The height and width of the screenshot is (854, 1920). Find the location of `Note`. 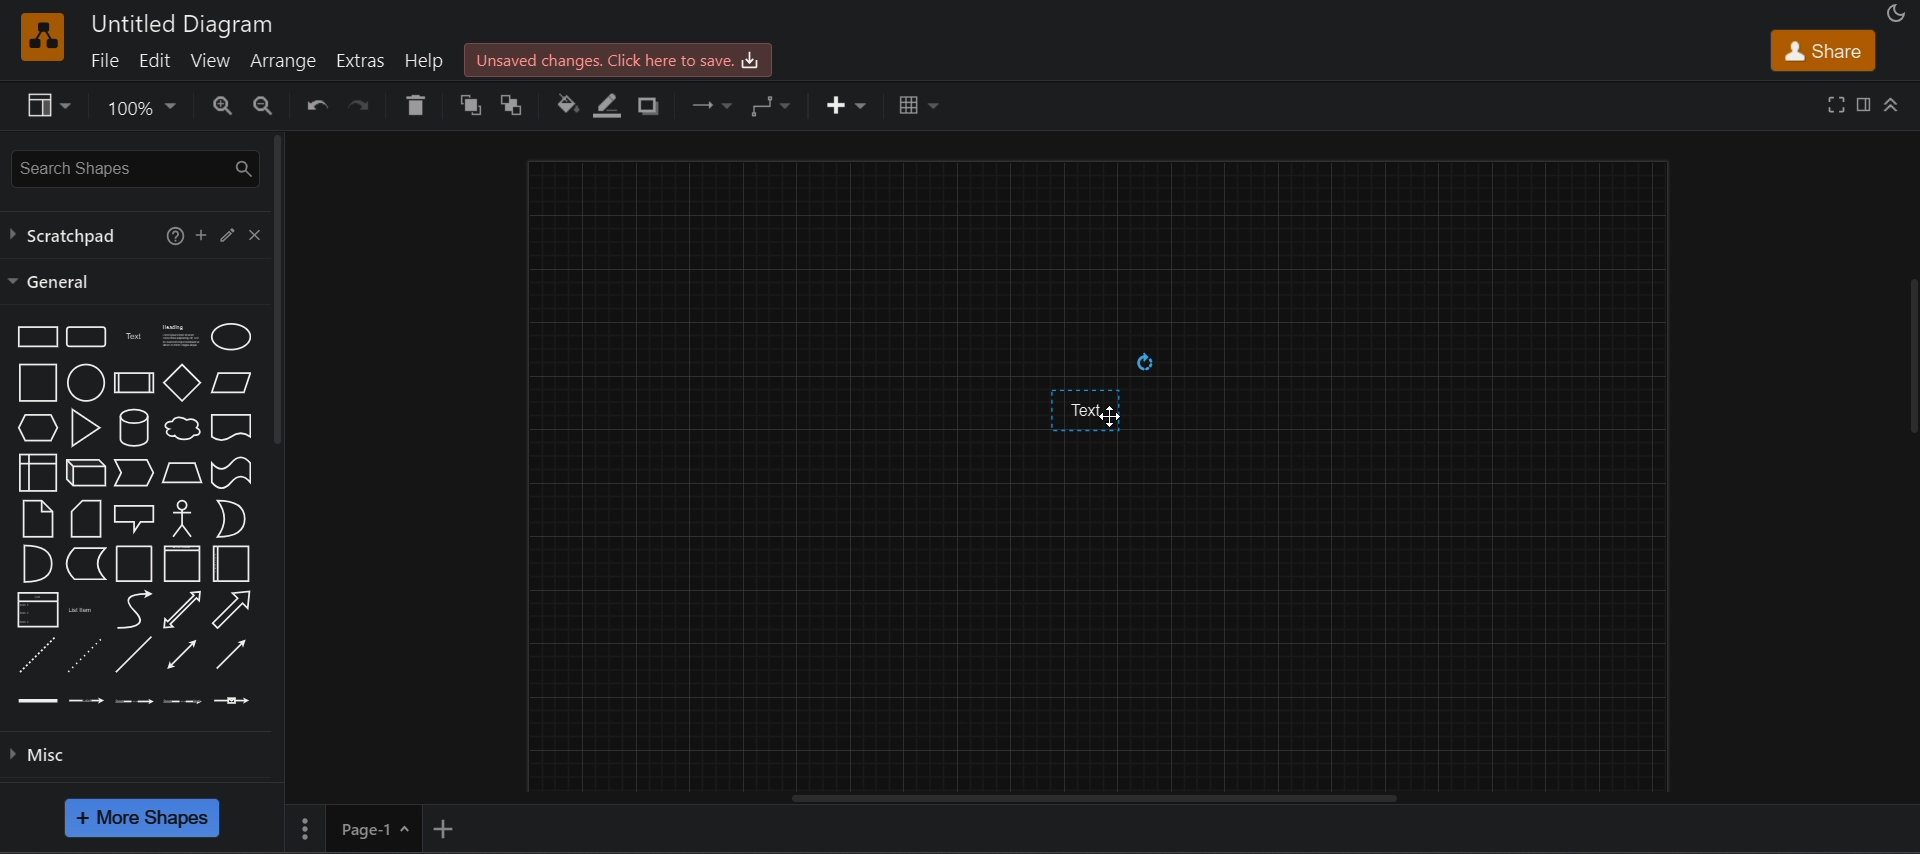

Note is located at coordinates (37, 519).